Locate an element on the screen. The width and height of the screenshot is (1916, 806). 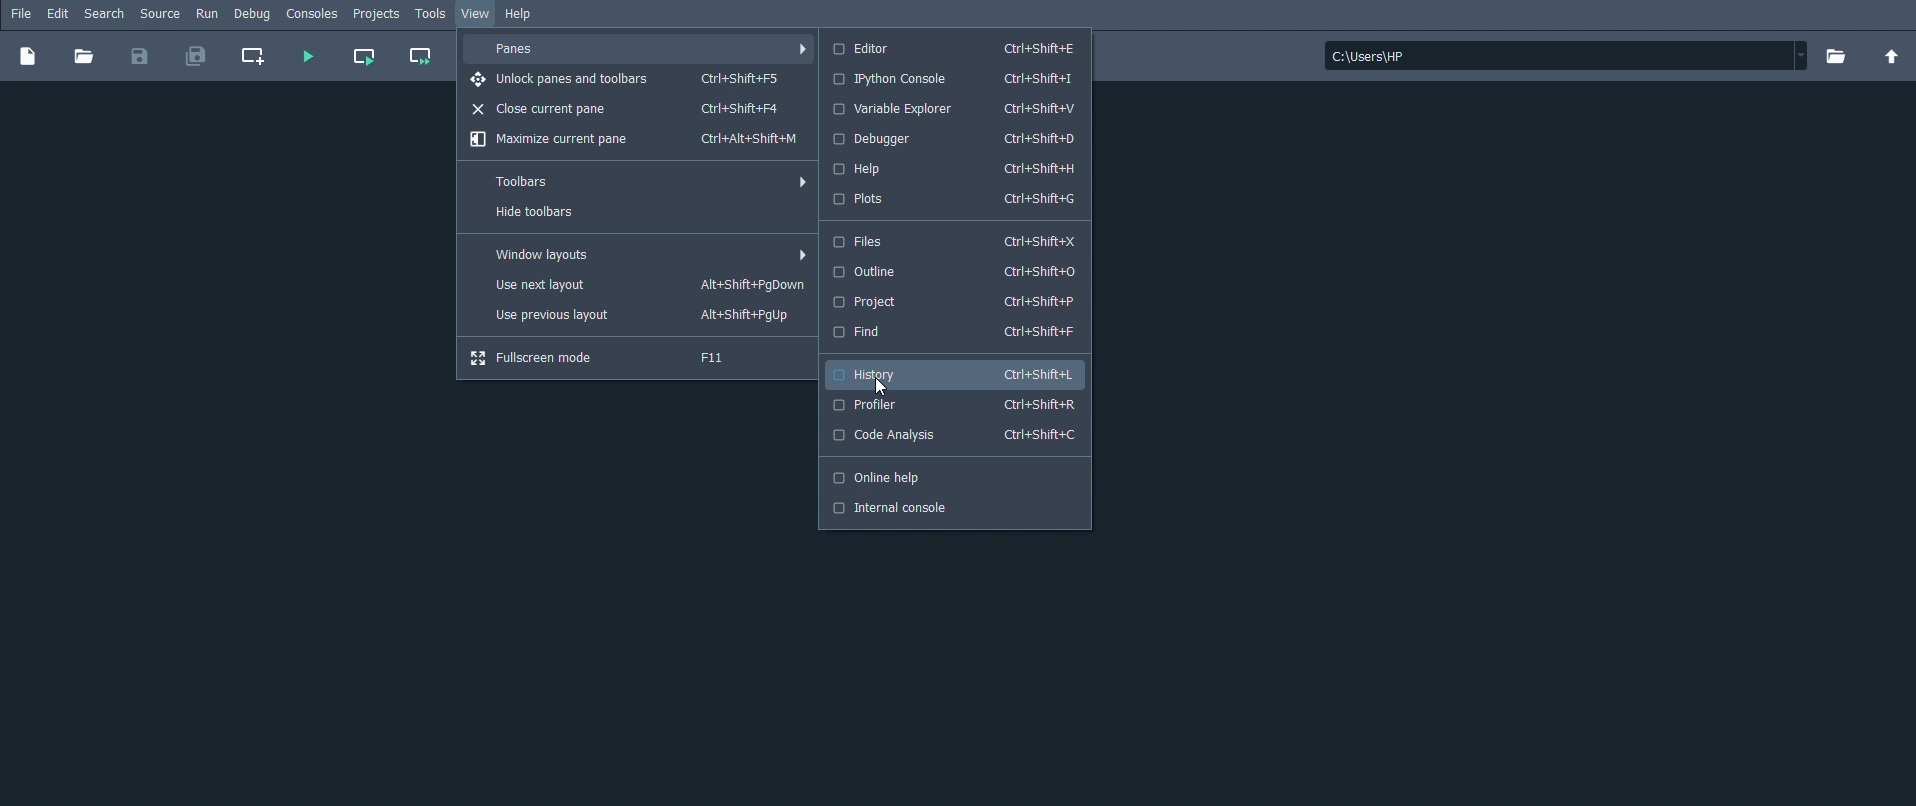
File location is located at coordinates (1567, 55).